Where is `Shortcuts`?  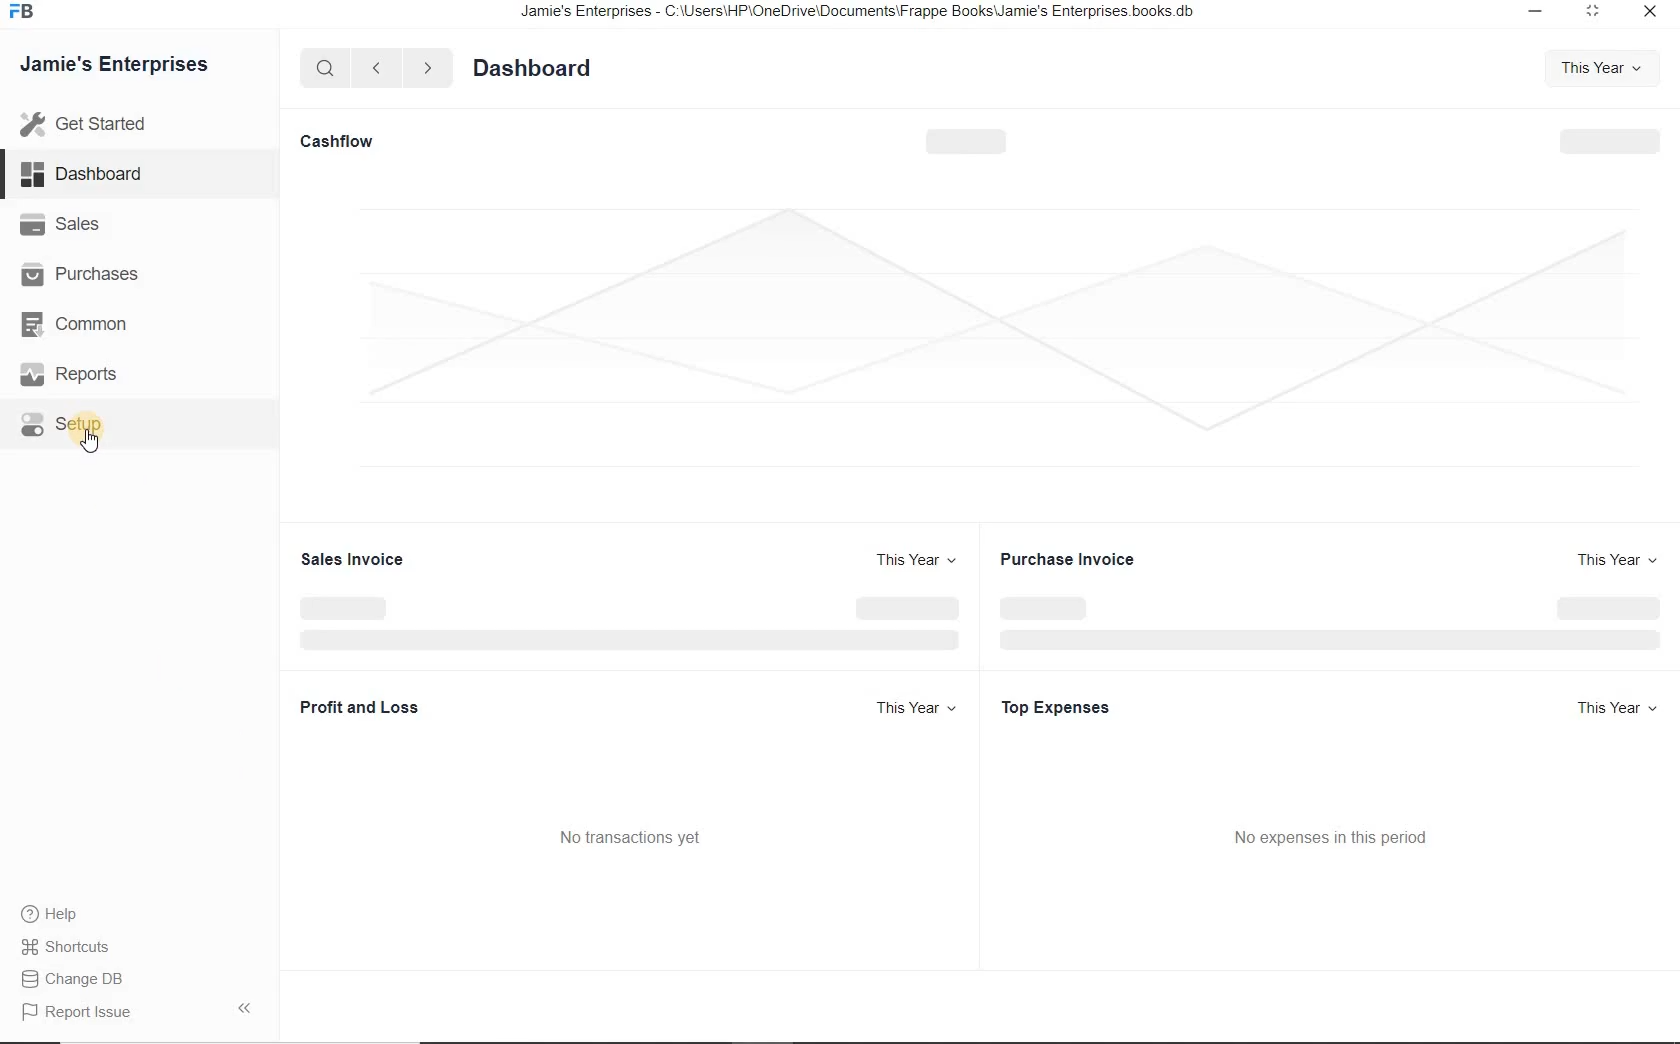
Shortcuts is located at coordinates (68, 947).